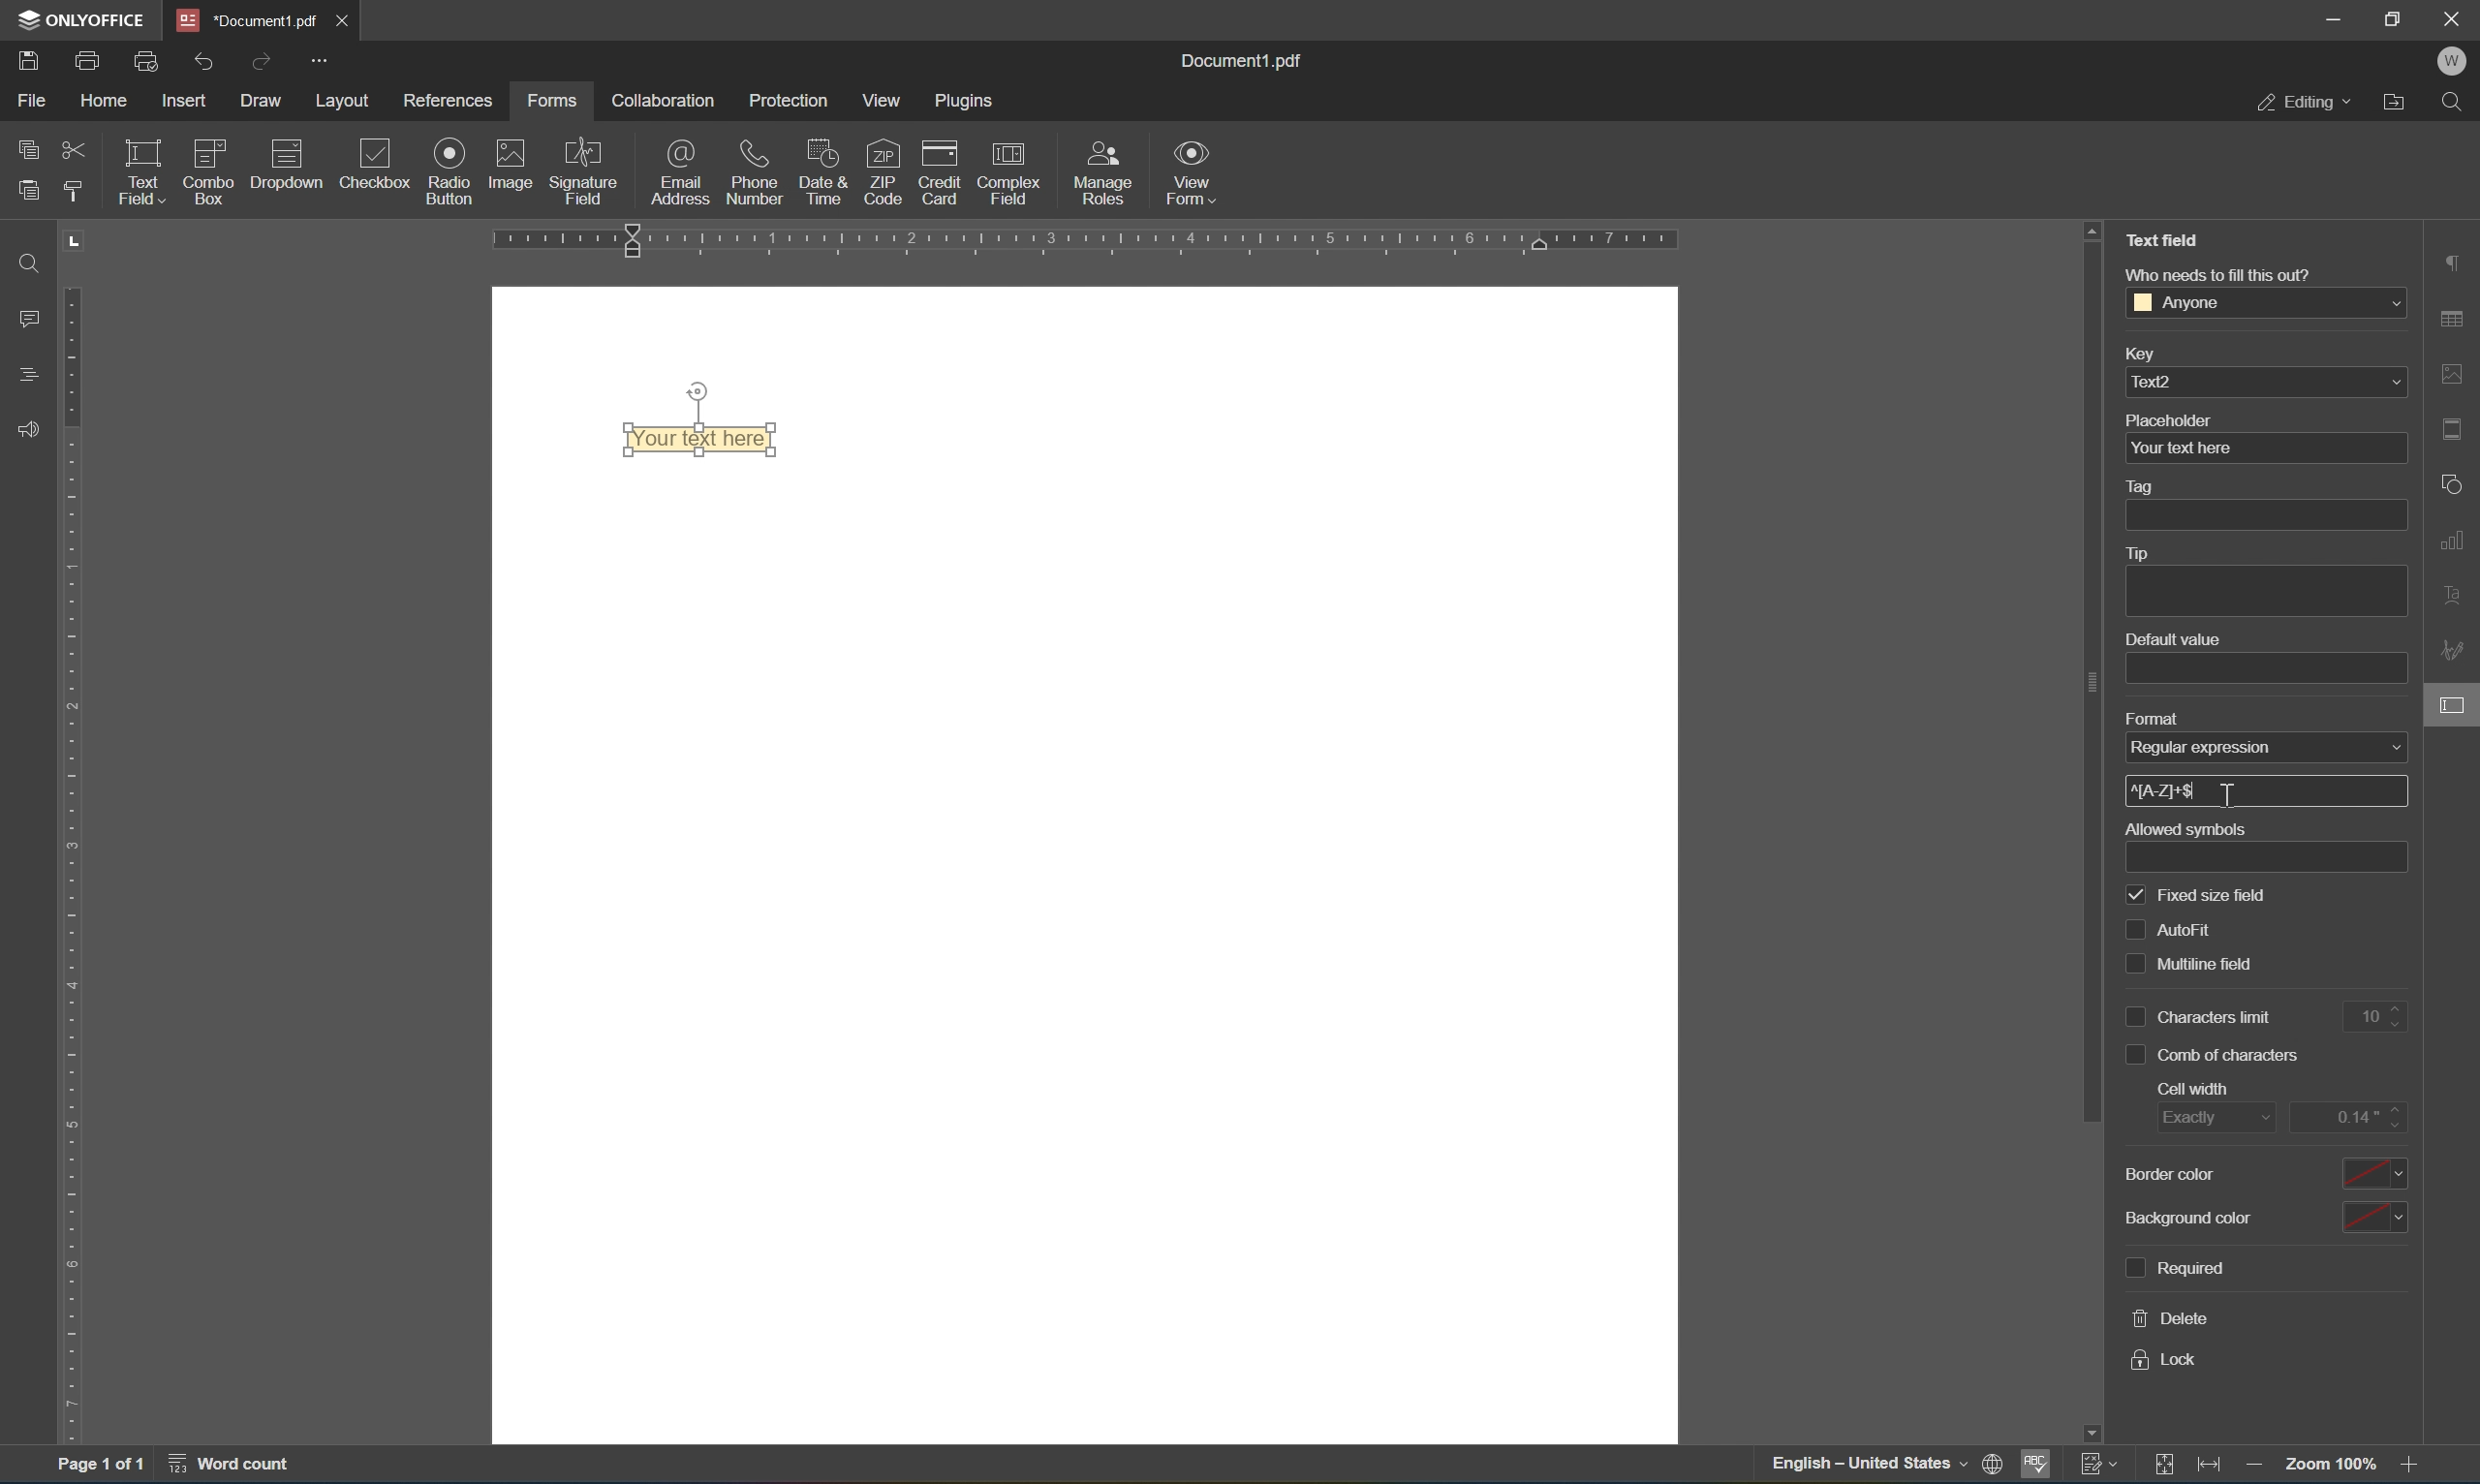 The height and width of the screenshot is (1484, 2480). I want to click on fit to slide, so click(2159, 1469).